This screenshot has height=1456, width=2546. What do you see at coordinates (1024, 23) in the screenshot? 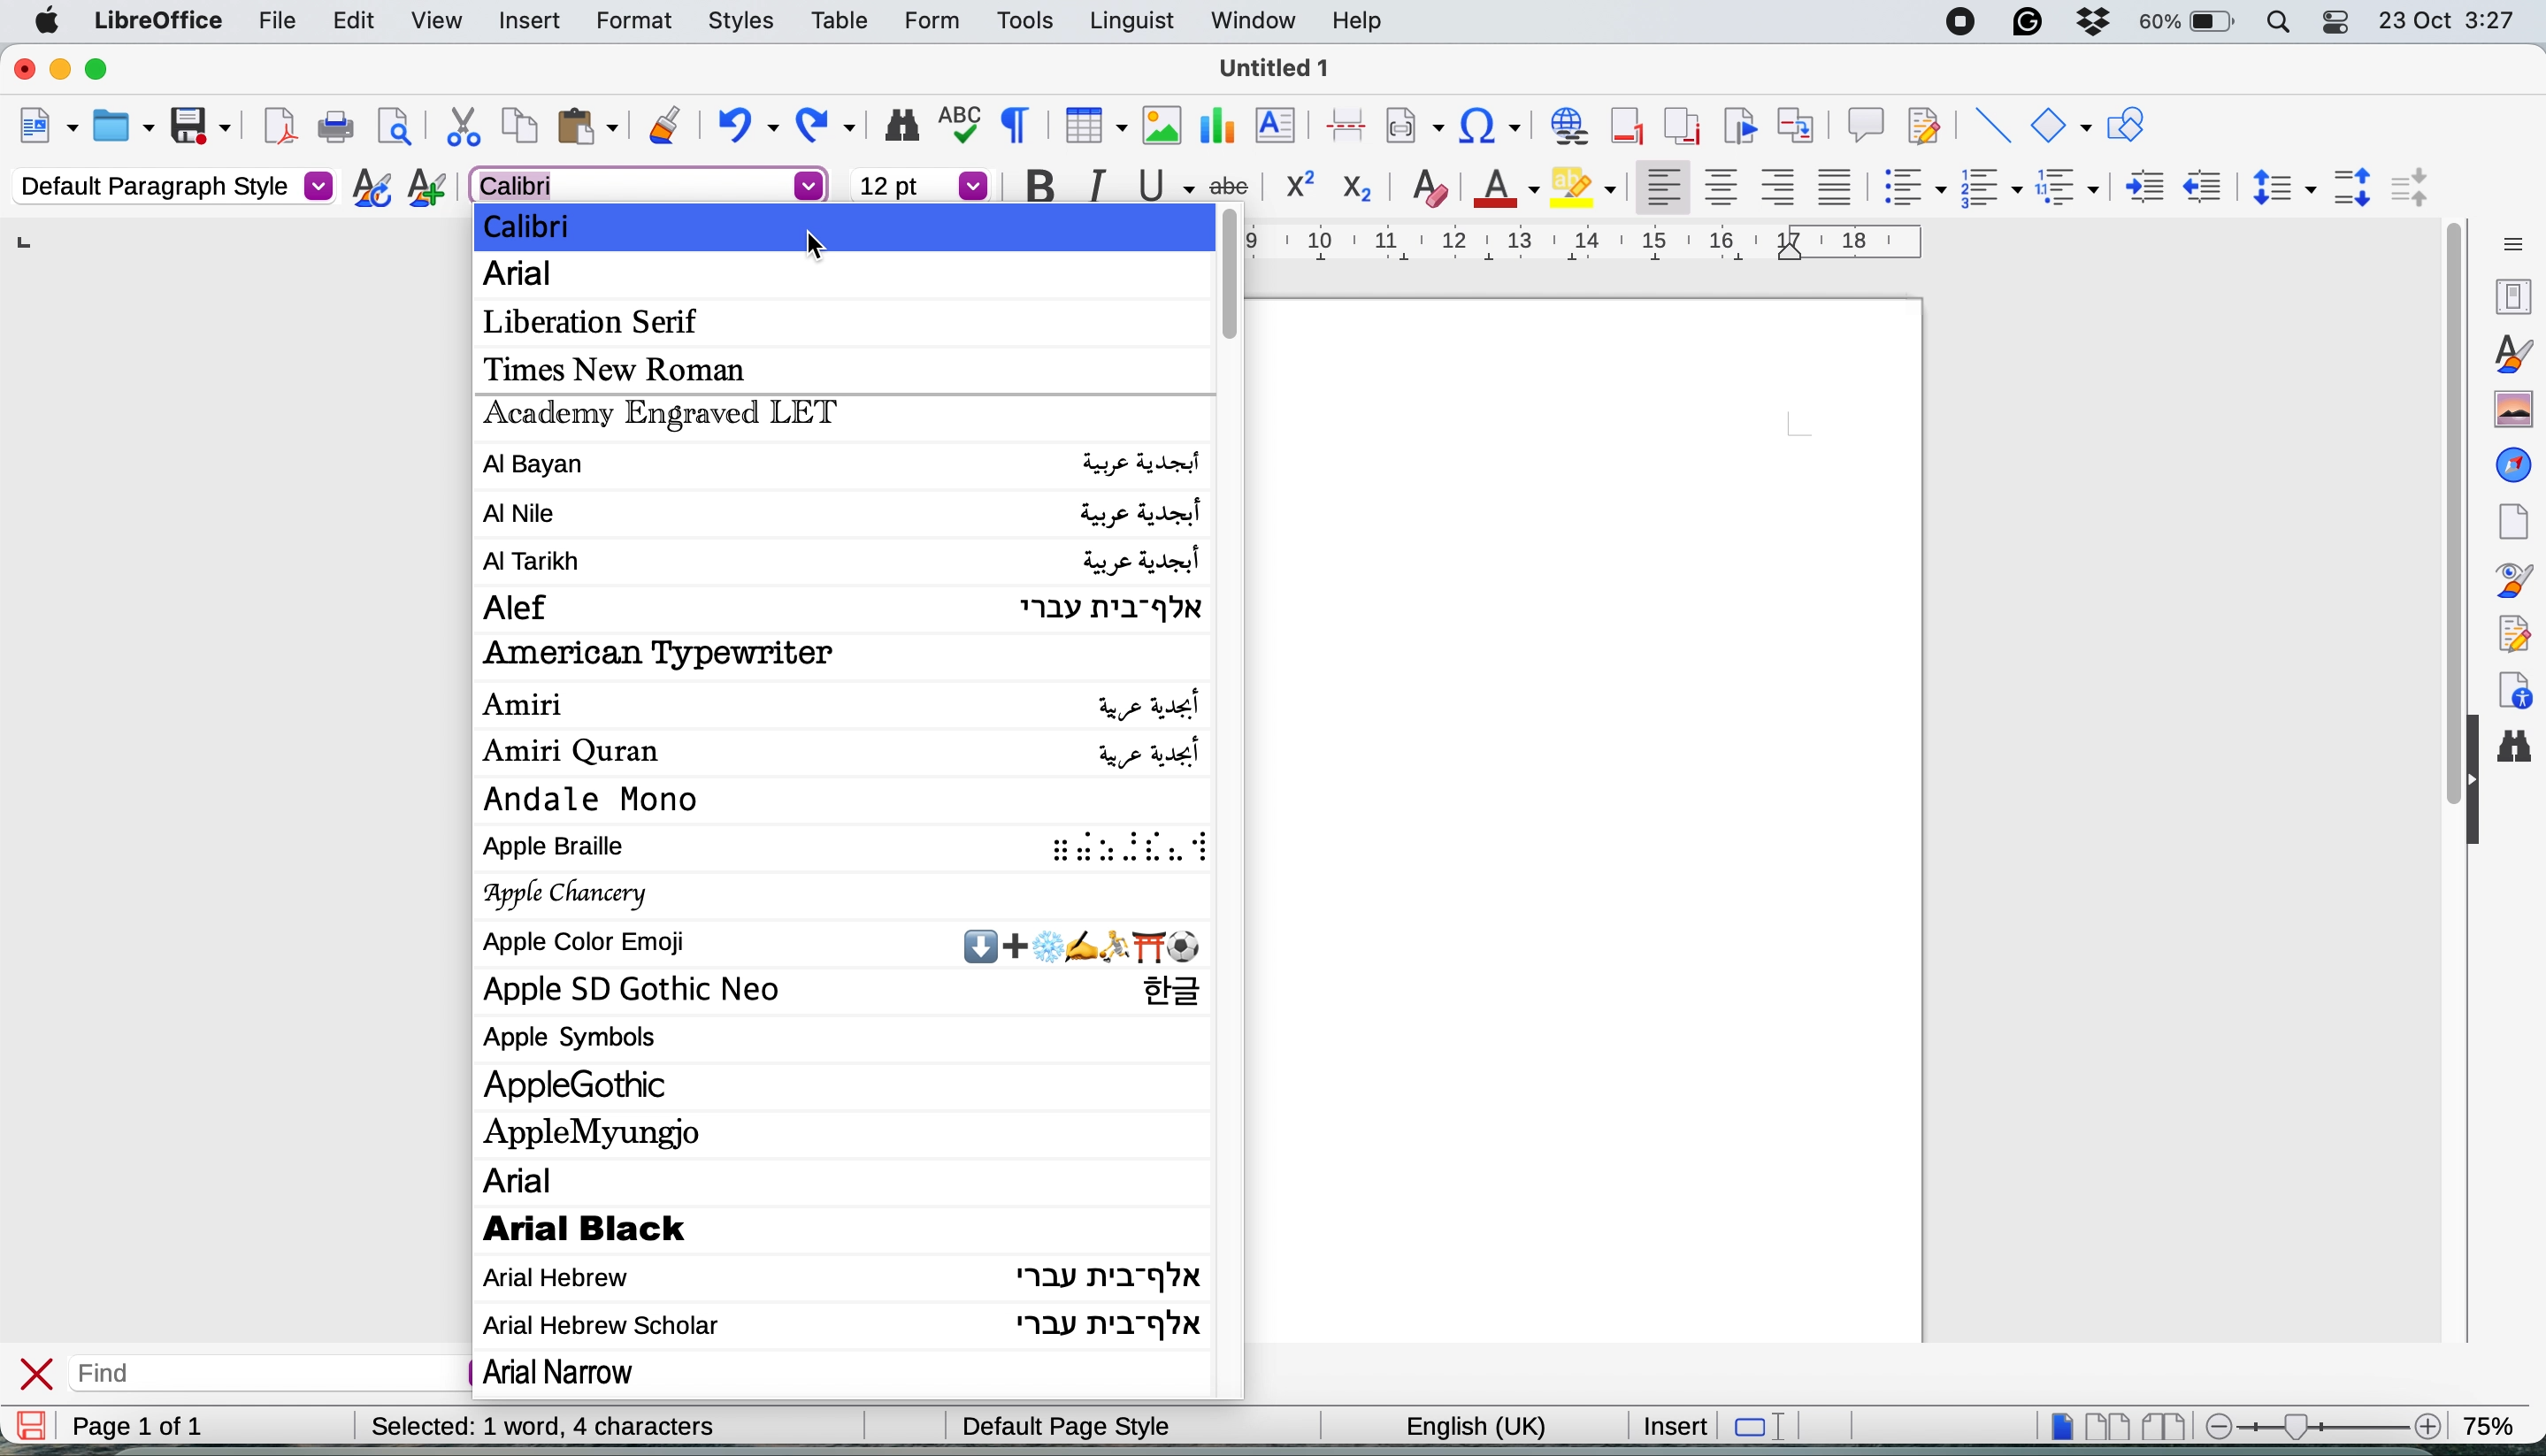
I see `tools` at bounding box center [1024, 23].